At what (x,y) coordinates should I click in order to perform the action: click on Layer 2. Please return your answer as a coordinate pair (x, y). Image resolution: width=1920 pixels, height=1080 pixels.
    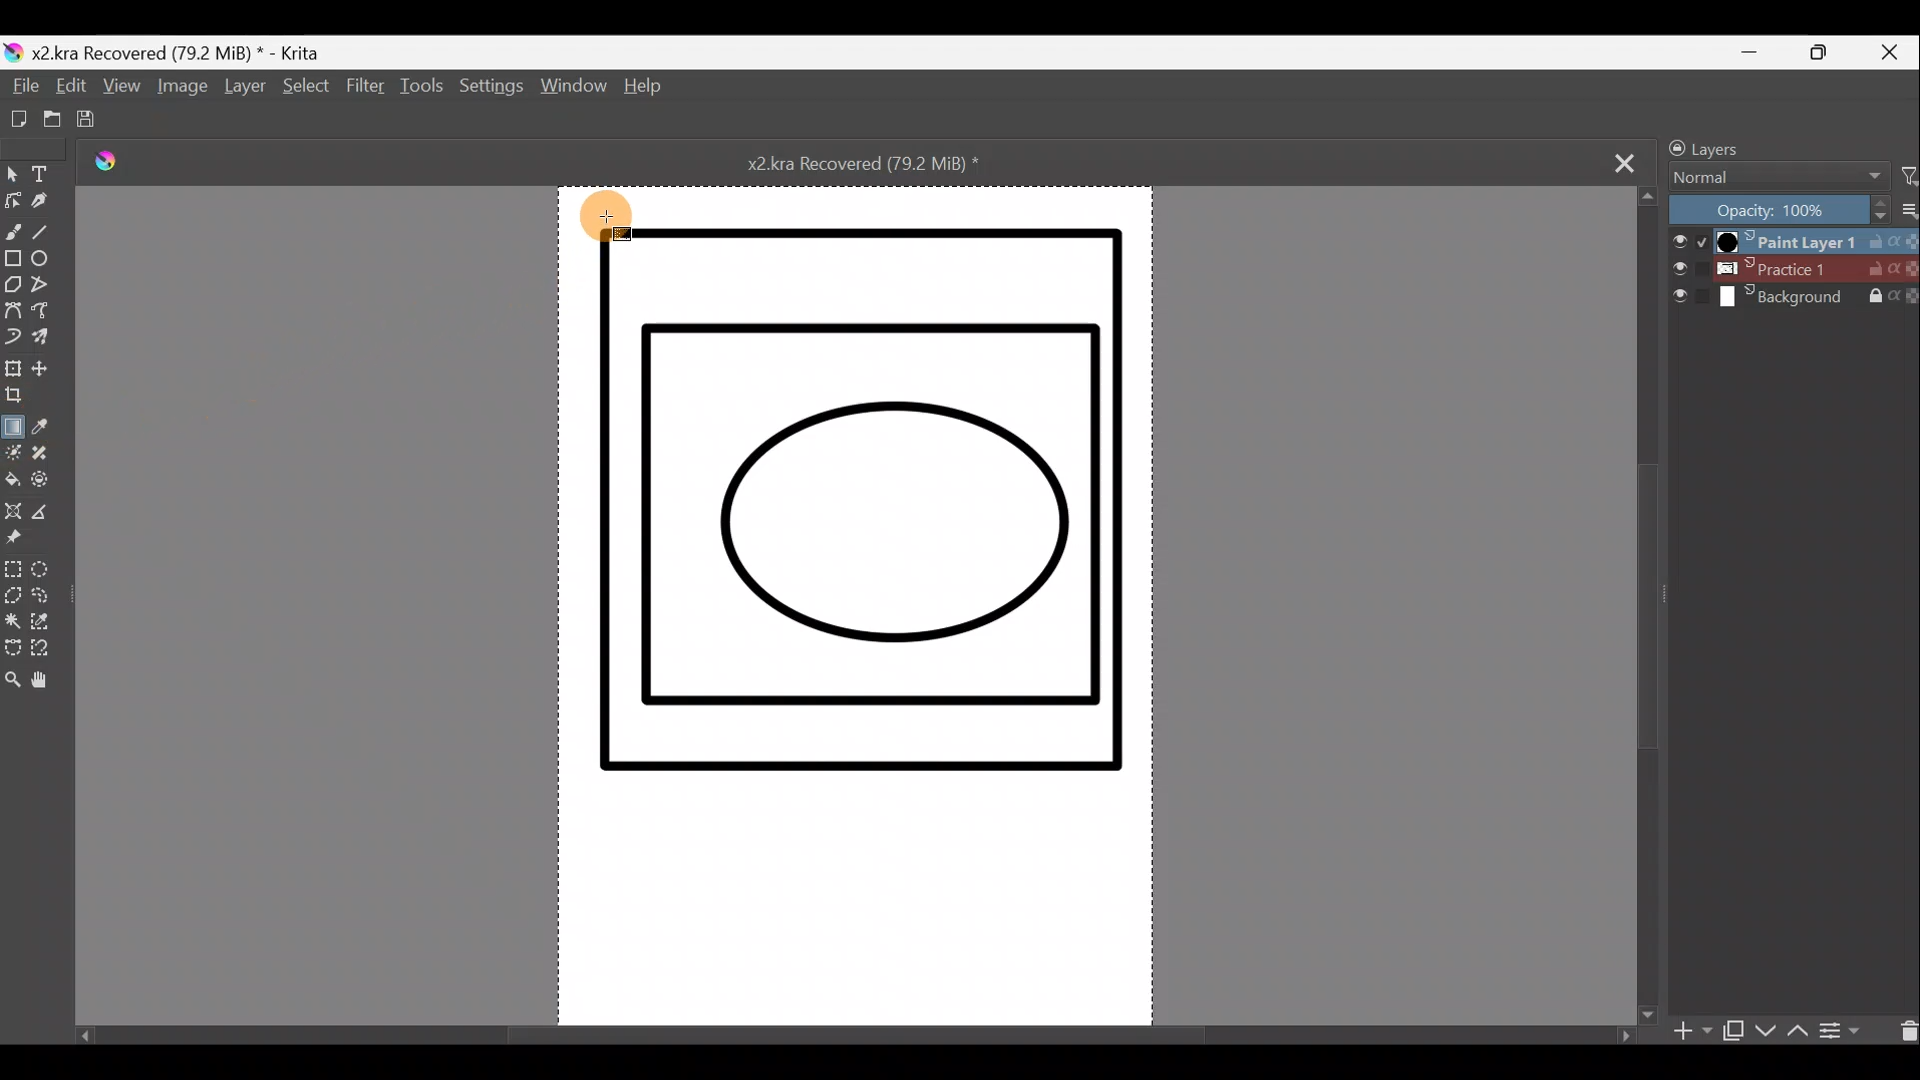
    Looking at the image, I should click on (1793, 269).